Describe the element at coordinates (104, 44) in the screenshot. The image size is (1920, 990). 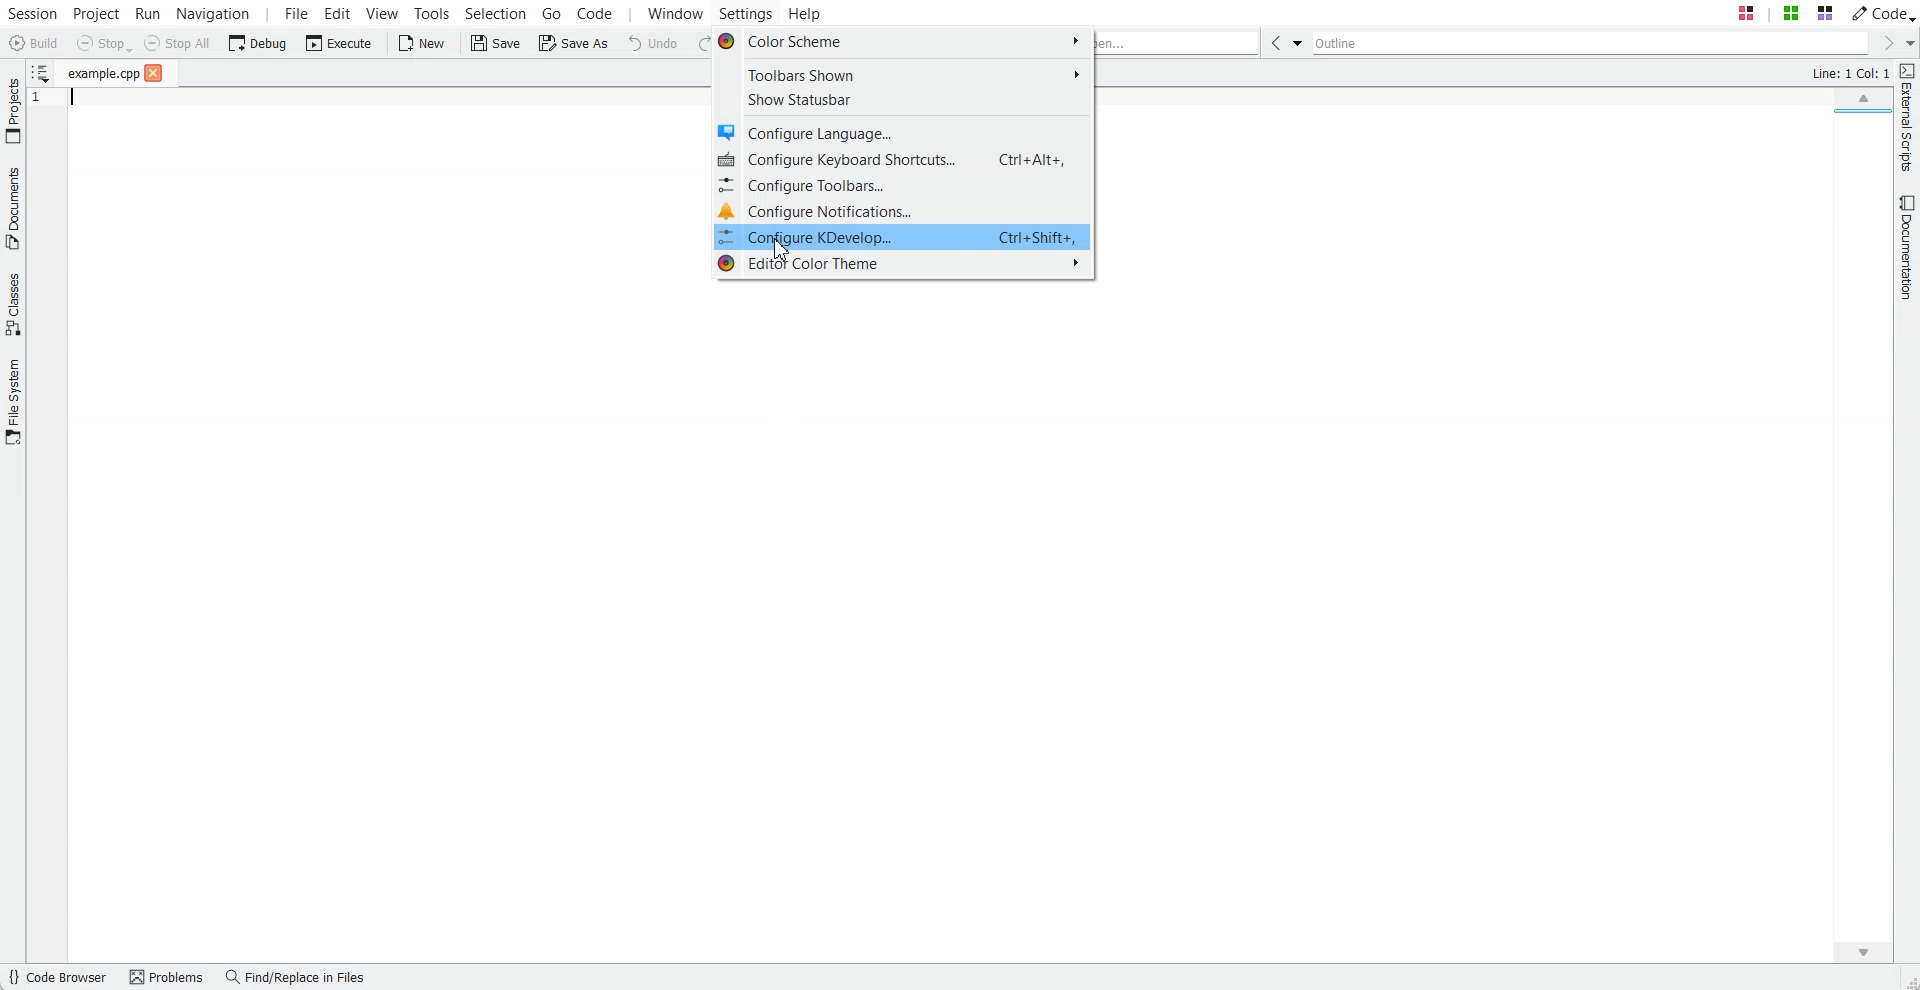
I see `Stop` at that location.